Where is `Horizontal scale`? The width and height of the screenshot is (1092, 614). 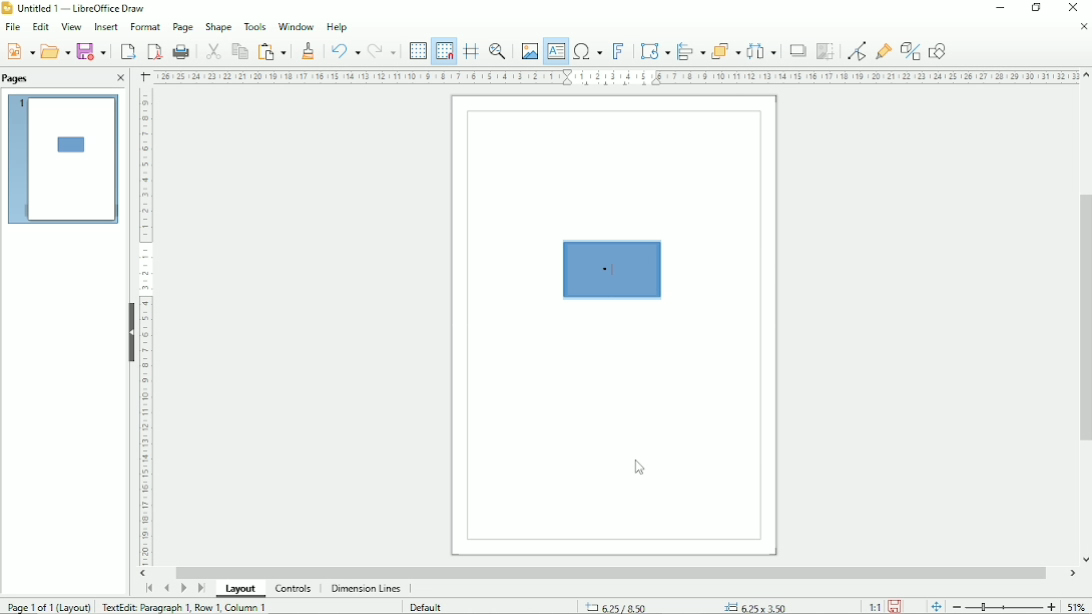 Horizontal scale is located at coordinates (617, 77).